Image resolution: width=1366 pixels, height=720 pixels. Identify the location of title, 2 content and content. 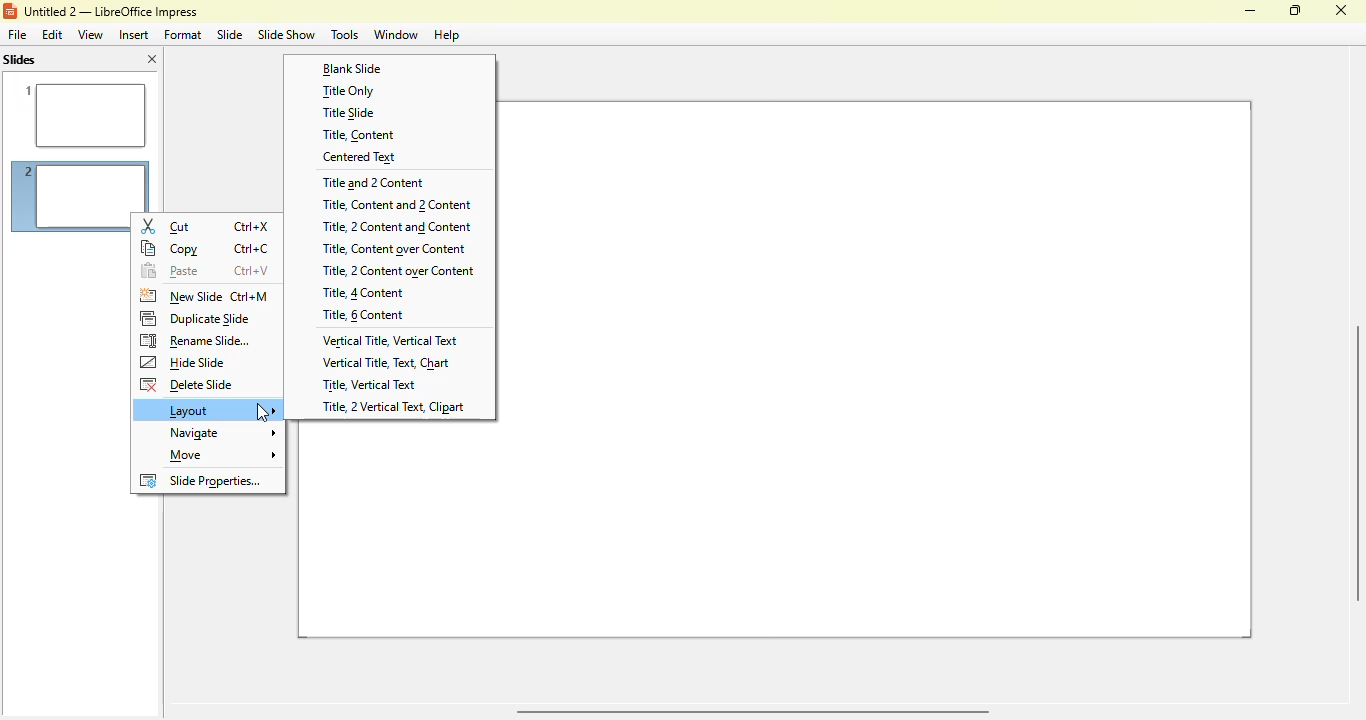
(400, 227).